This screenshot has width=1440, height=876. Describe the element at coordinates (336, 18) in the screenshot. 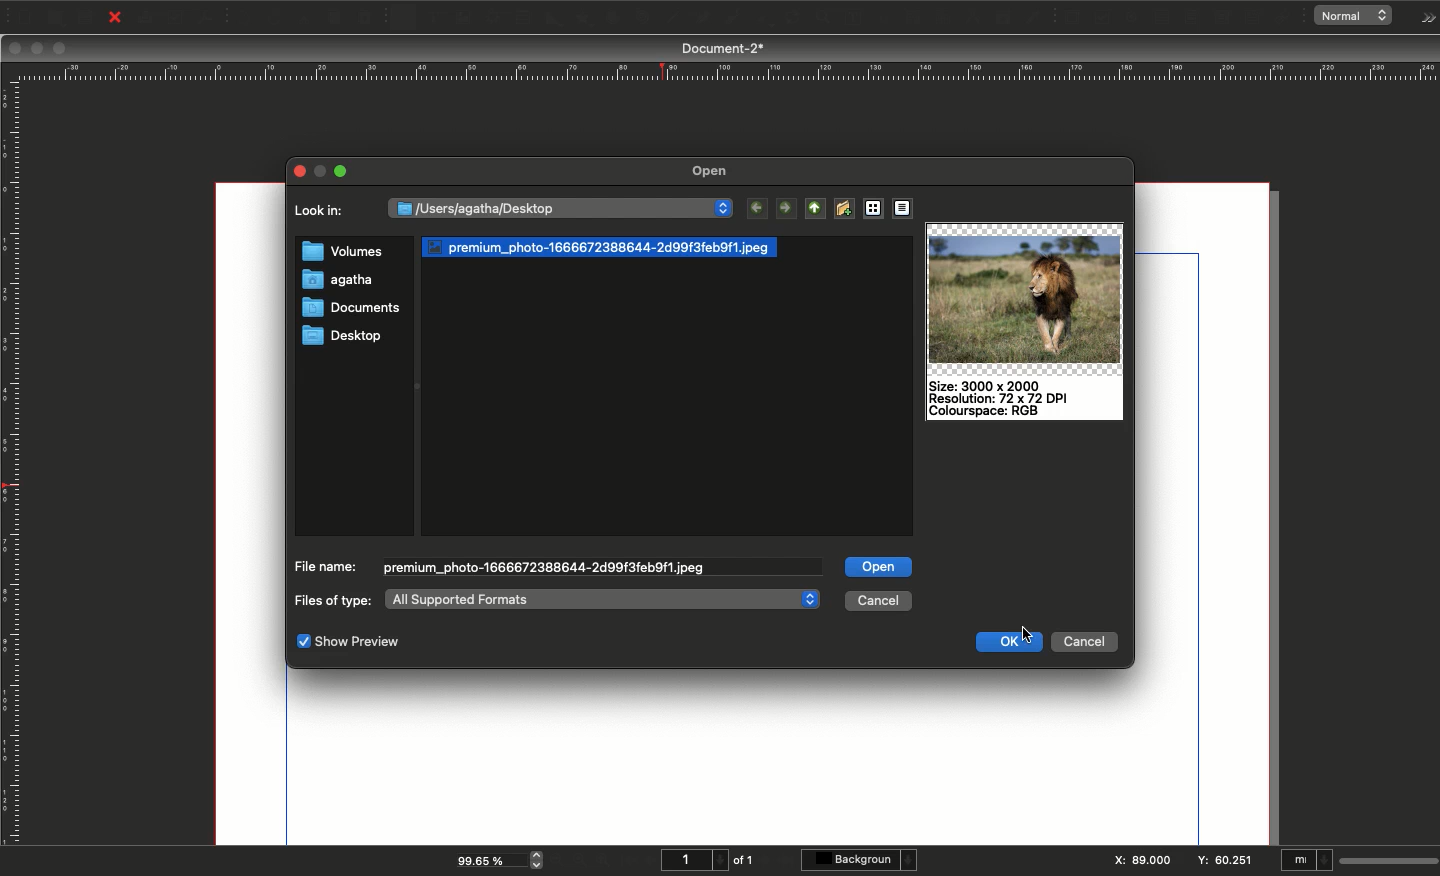

I see `Copy` at that location.